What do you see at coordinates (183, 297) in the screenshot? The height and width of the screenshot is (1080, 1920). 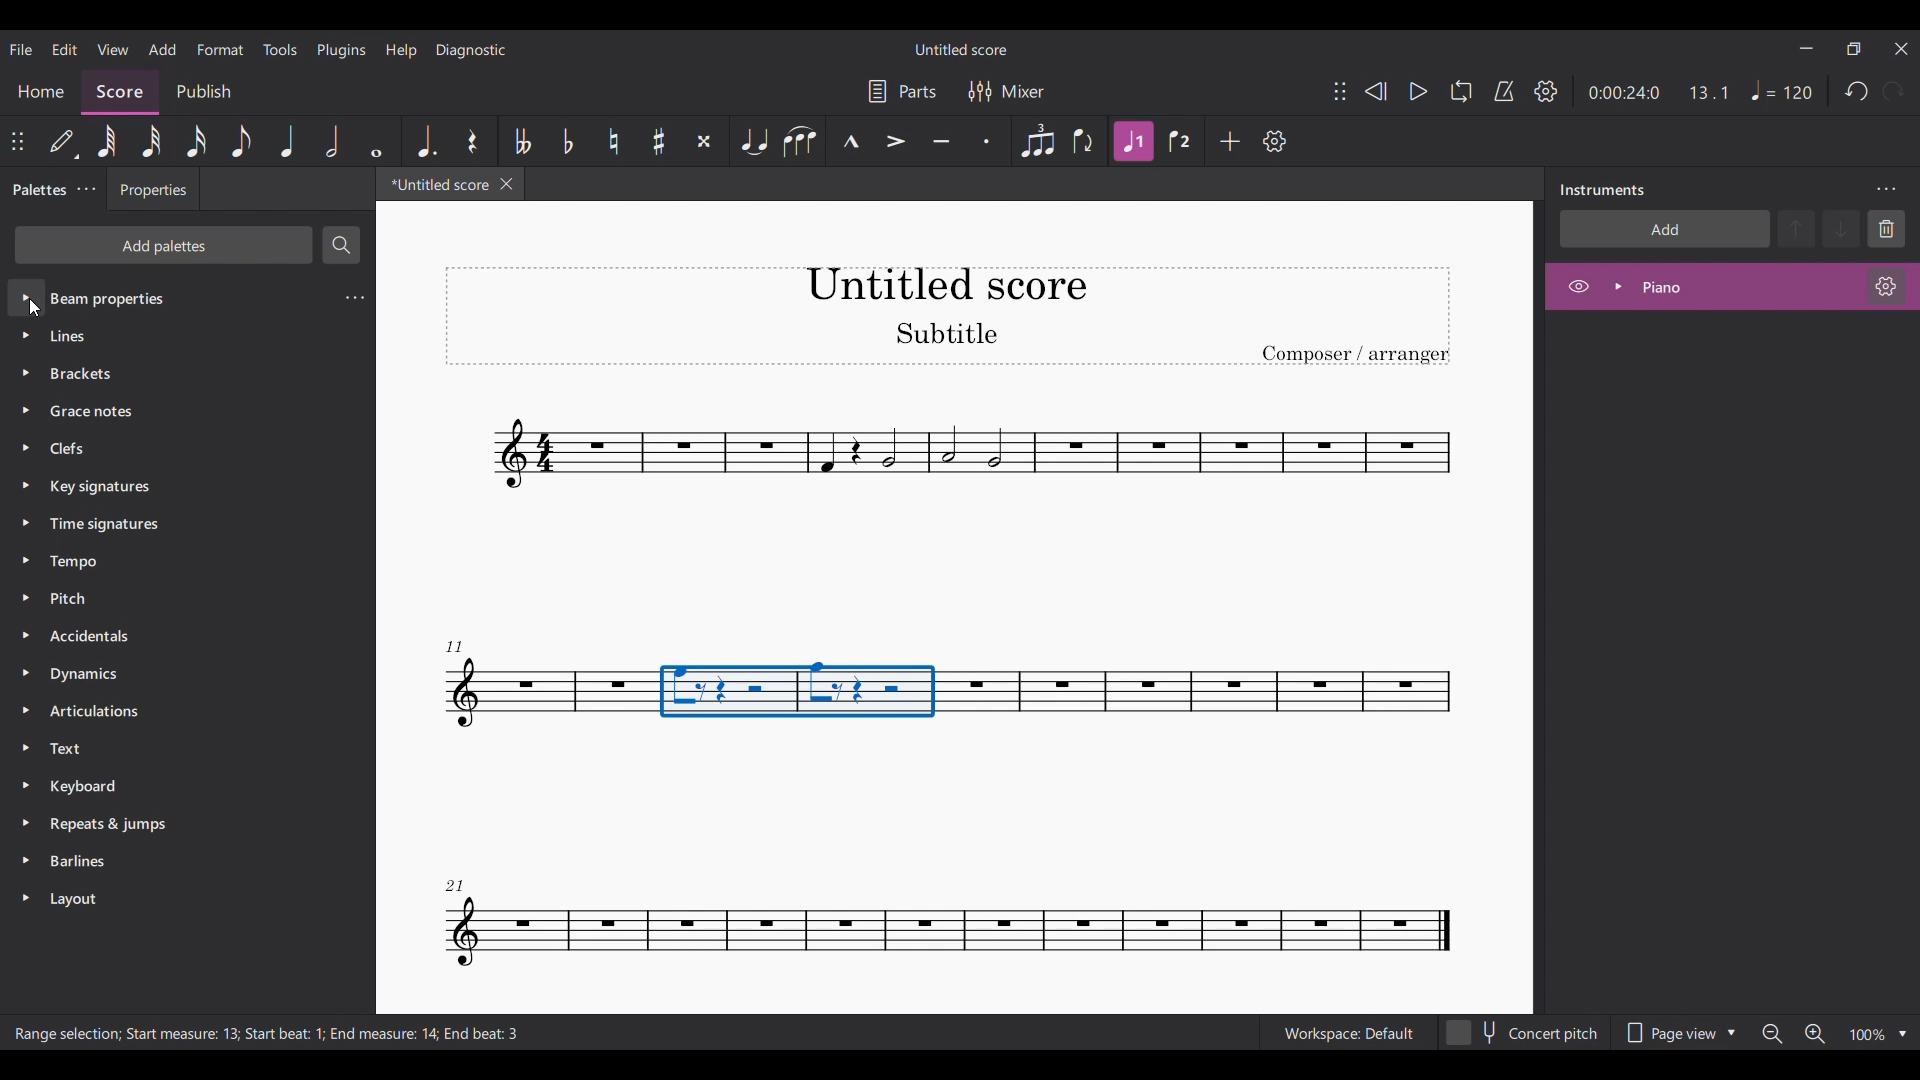 I see `Beam properties` at bounding box center [183, 297].